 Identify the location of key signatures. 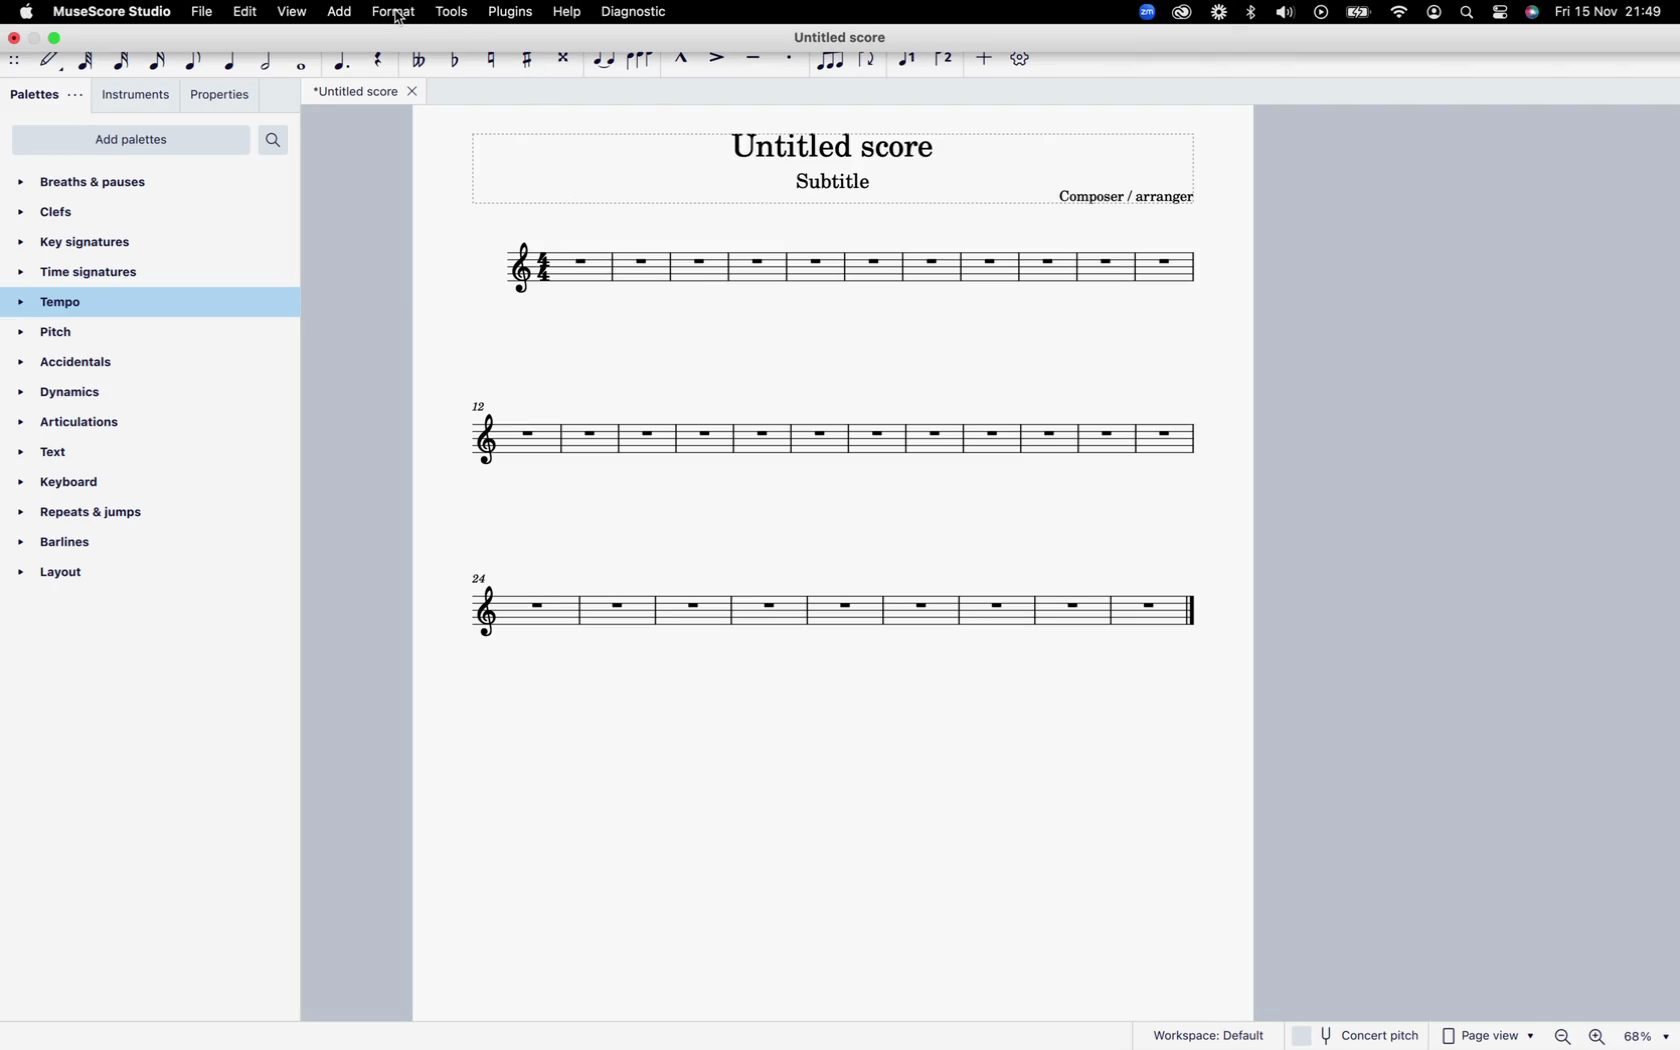
(93, 242).